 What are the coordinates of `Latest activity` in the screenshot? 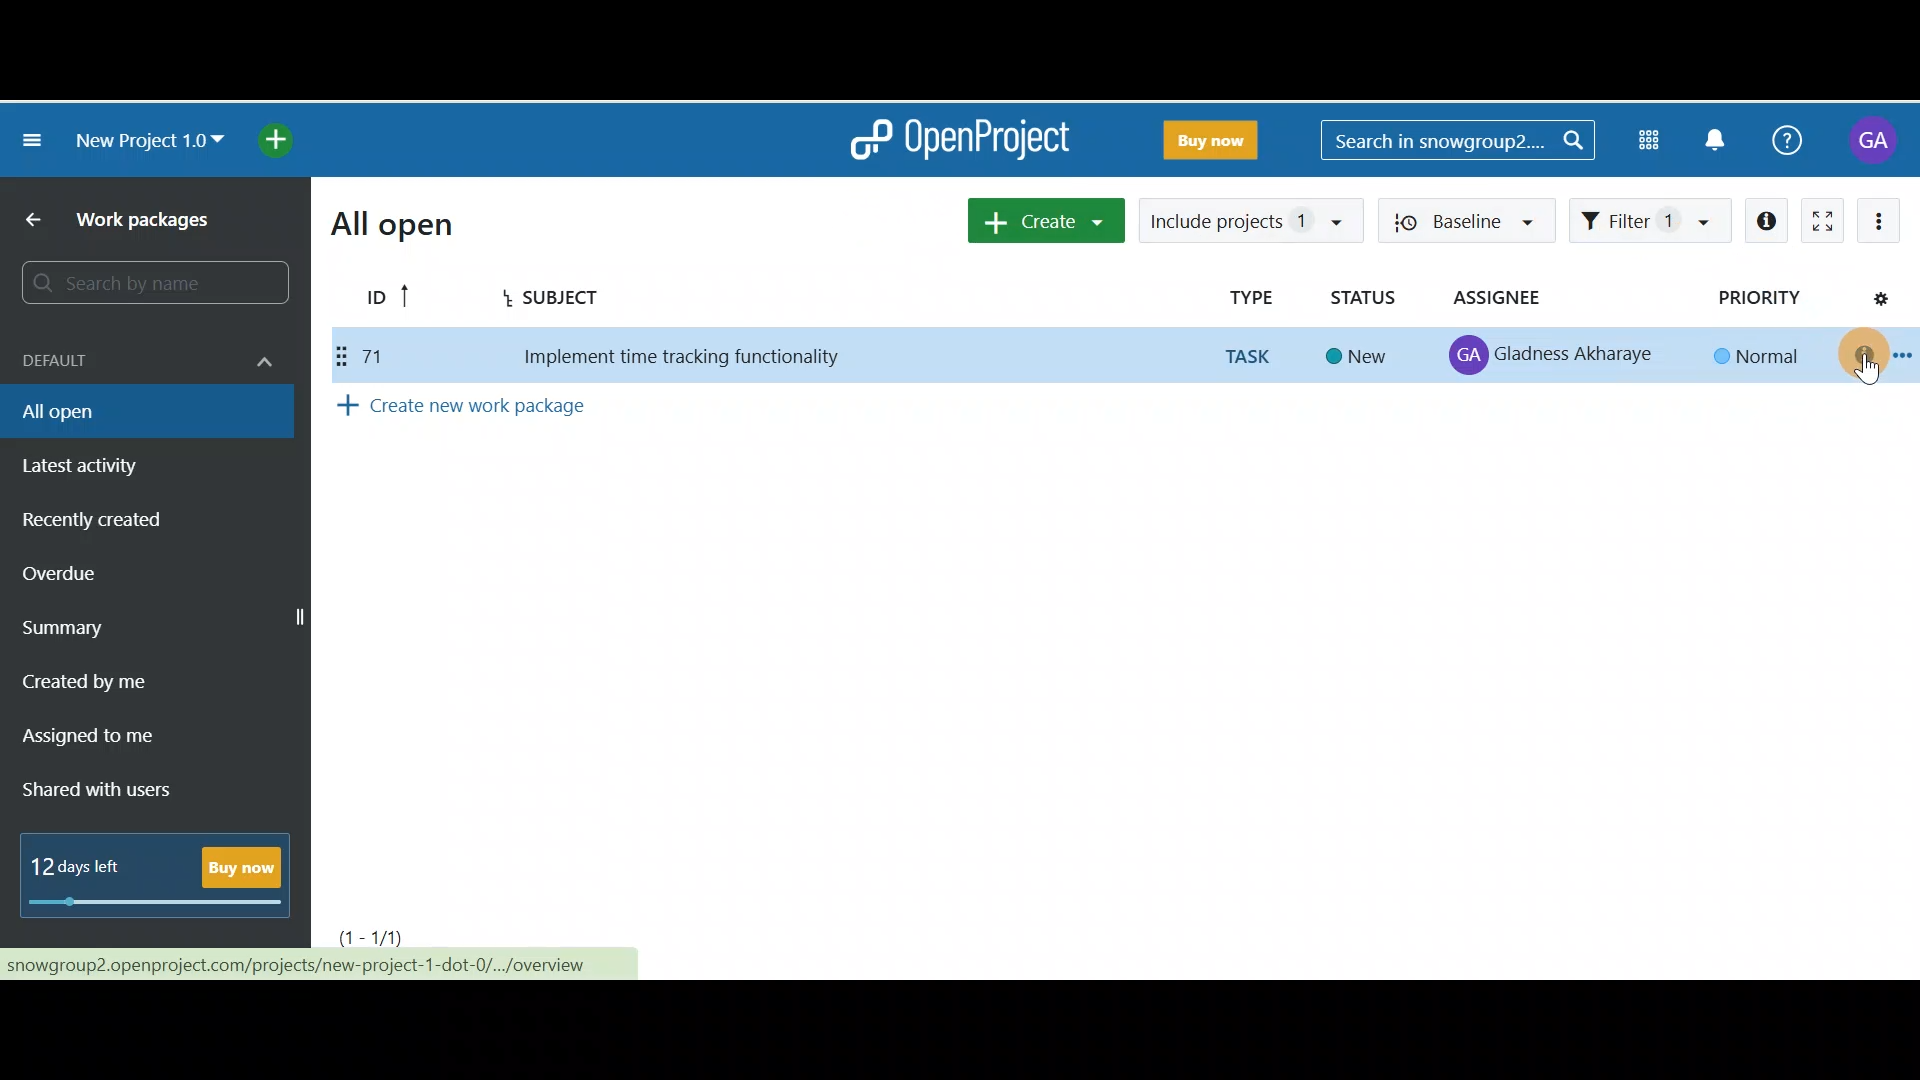 It's located at (97, 464).